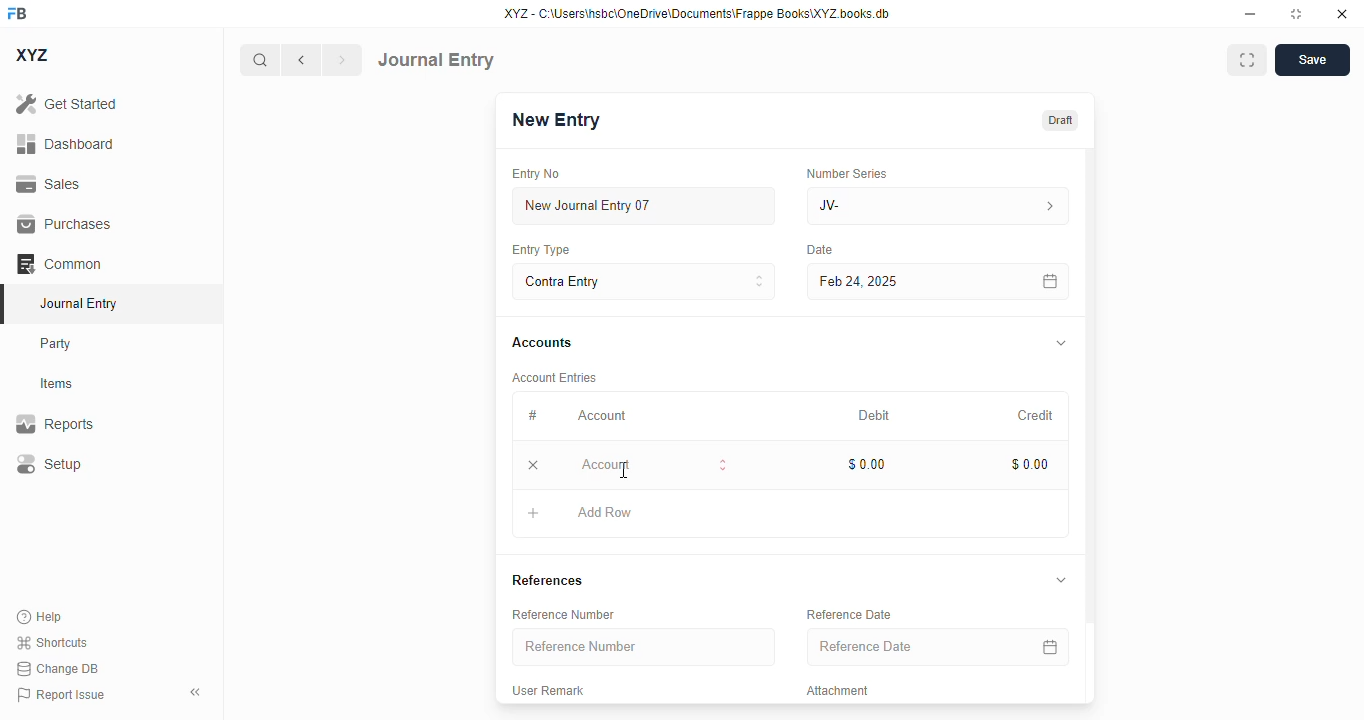 The height and width of the screenshot is (720, 1364). I want to click on reference date, so click(850, 614).